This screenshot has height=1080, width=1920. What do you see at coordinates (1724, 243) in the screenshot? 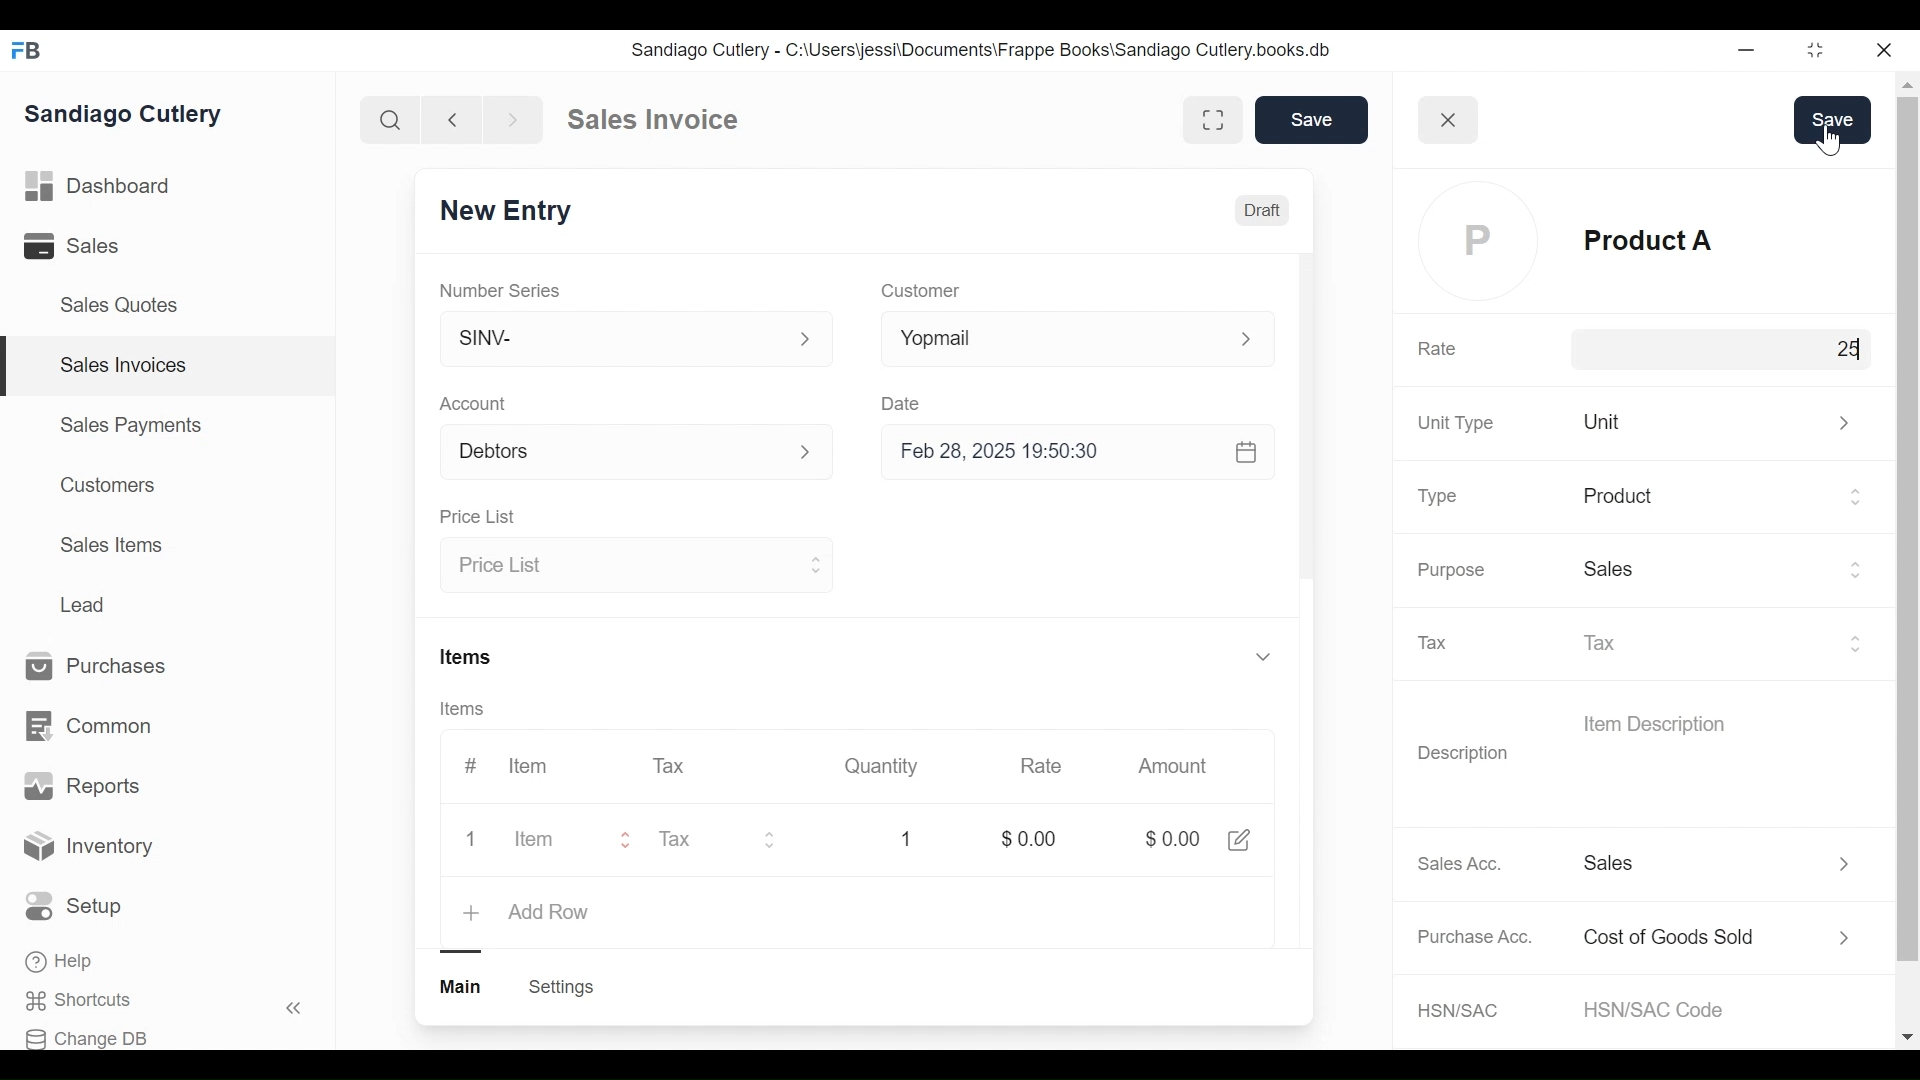
I see `Product A` at bounding box center [1724, 243].